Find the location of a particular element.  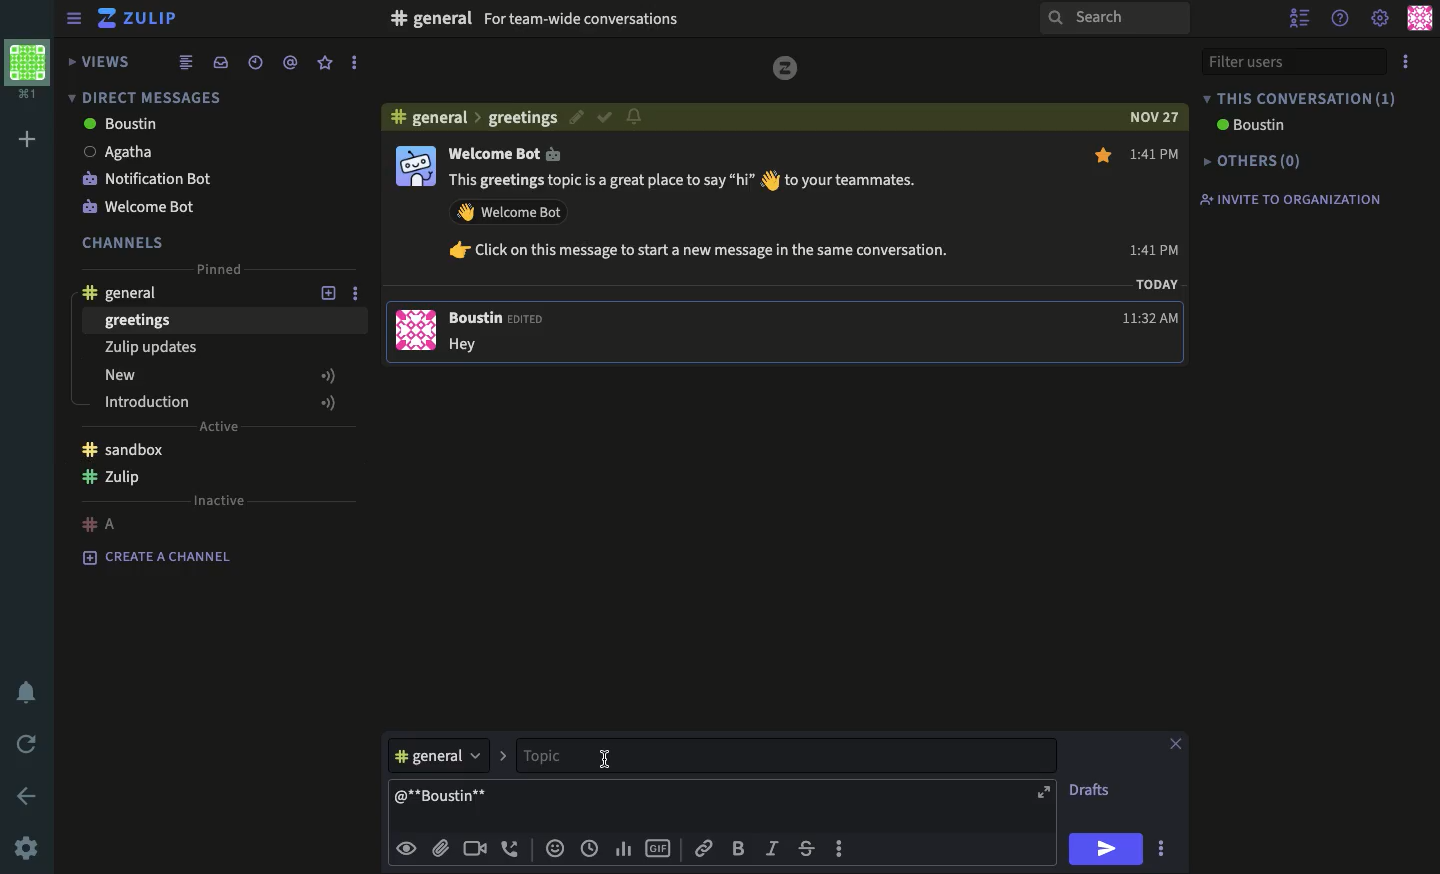

Hey is located at coordinates (473, 345).